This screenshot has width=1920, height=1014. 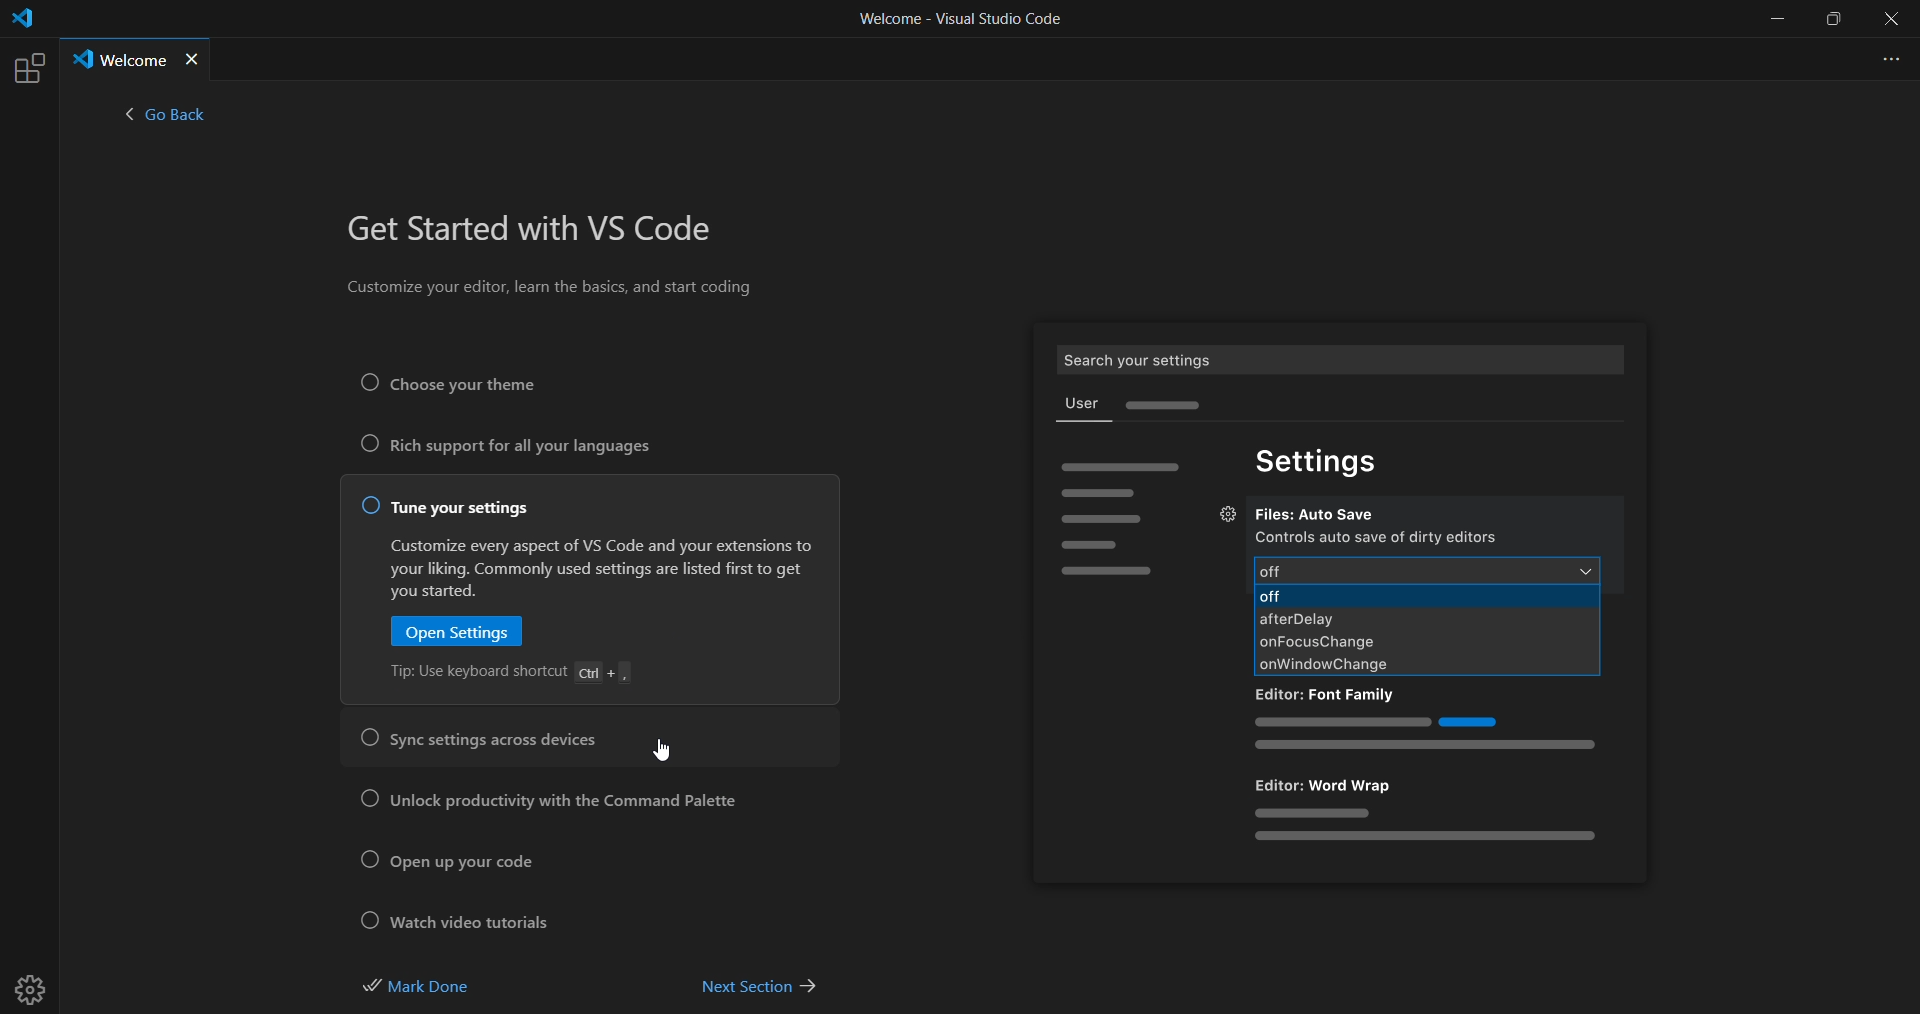 What do you see at coordinates (554, 291) in the screenshot?
I see `Customize your editor, learn the basics, and start coding` at bounding box center [554, 291].